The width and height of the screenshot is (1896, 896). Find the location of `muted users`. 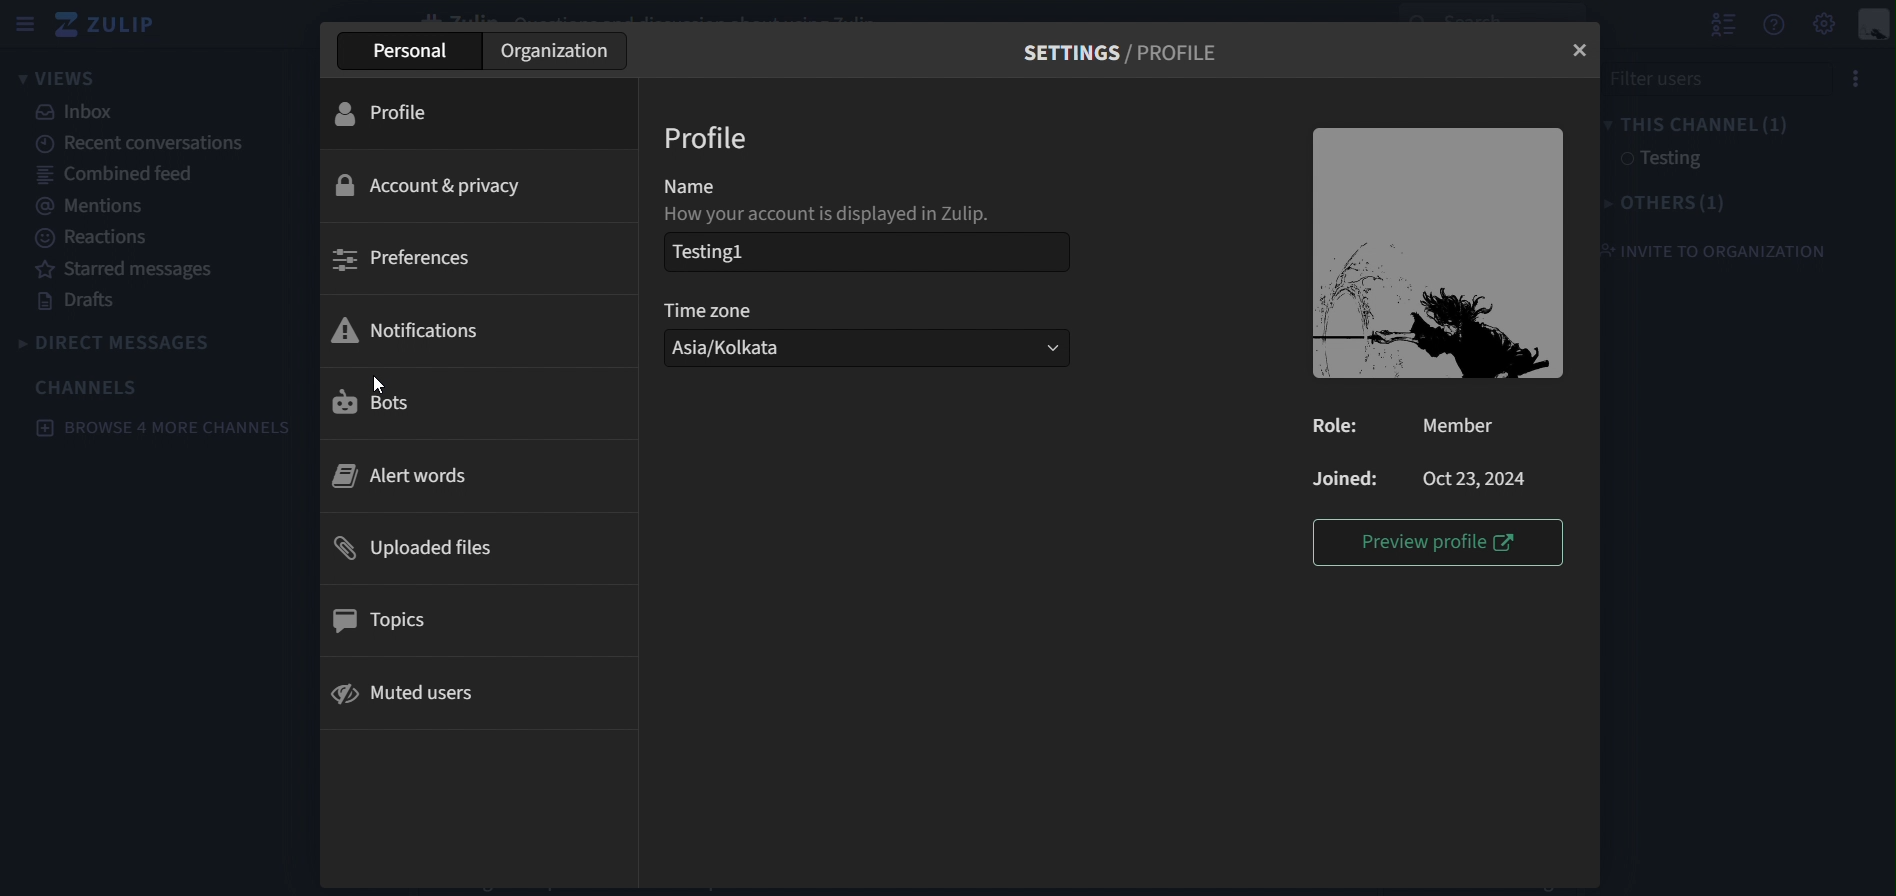

muted users is located at coordinates (406, 697).